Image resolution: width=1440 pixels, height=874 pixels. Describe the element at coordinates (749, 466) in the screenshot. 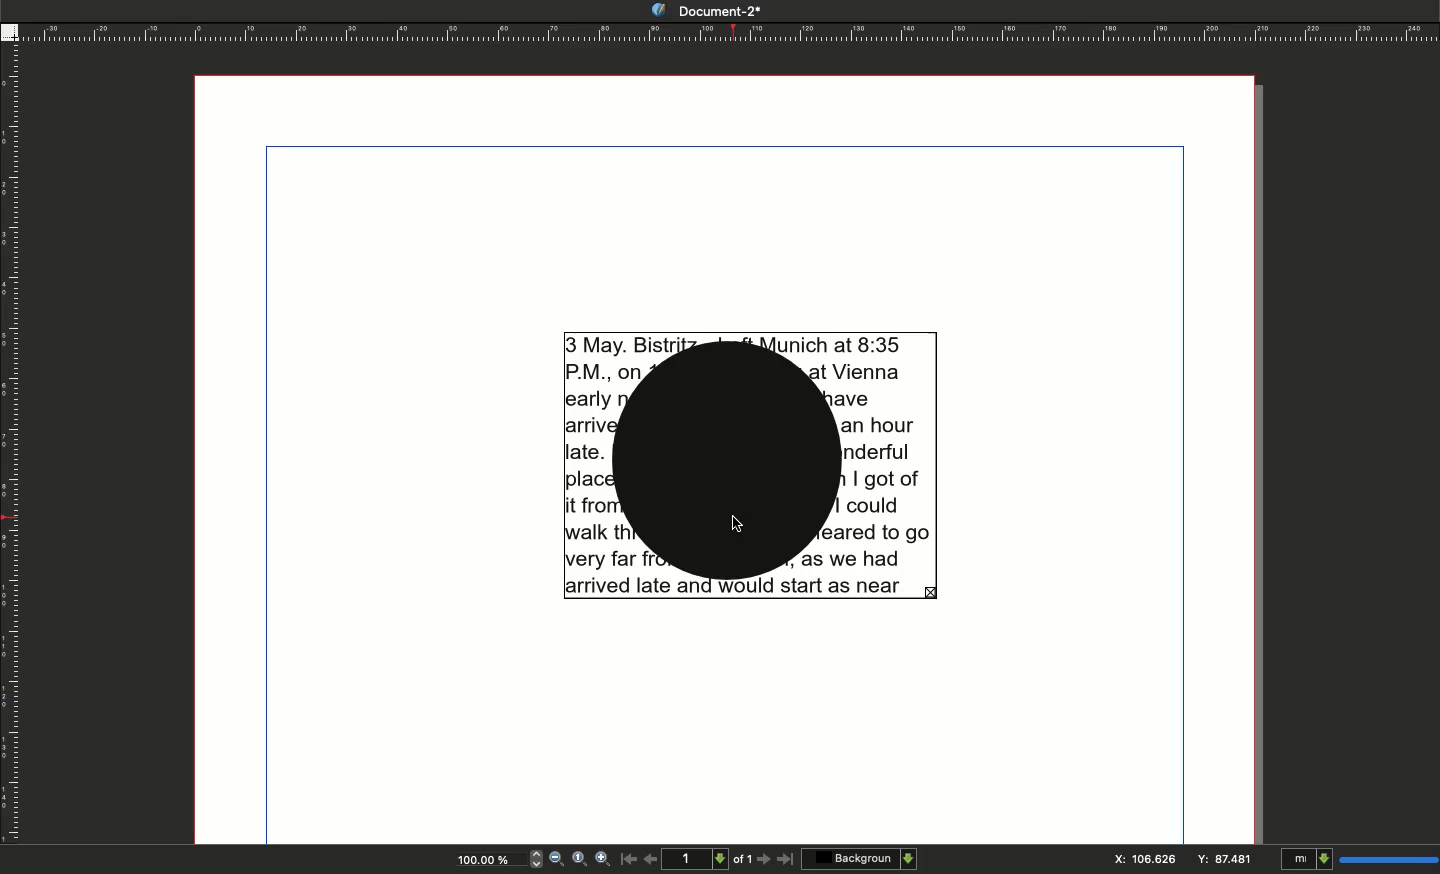

I see `Text frame behind shape` at that location.